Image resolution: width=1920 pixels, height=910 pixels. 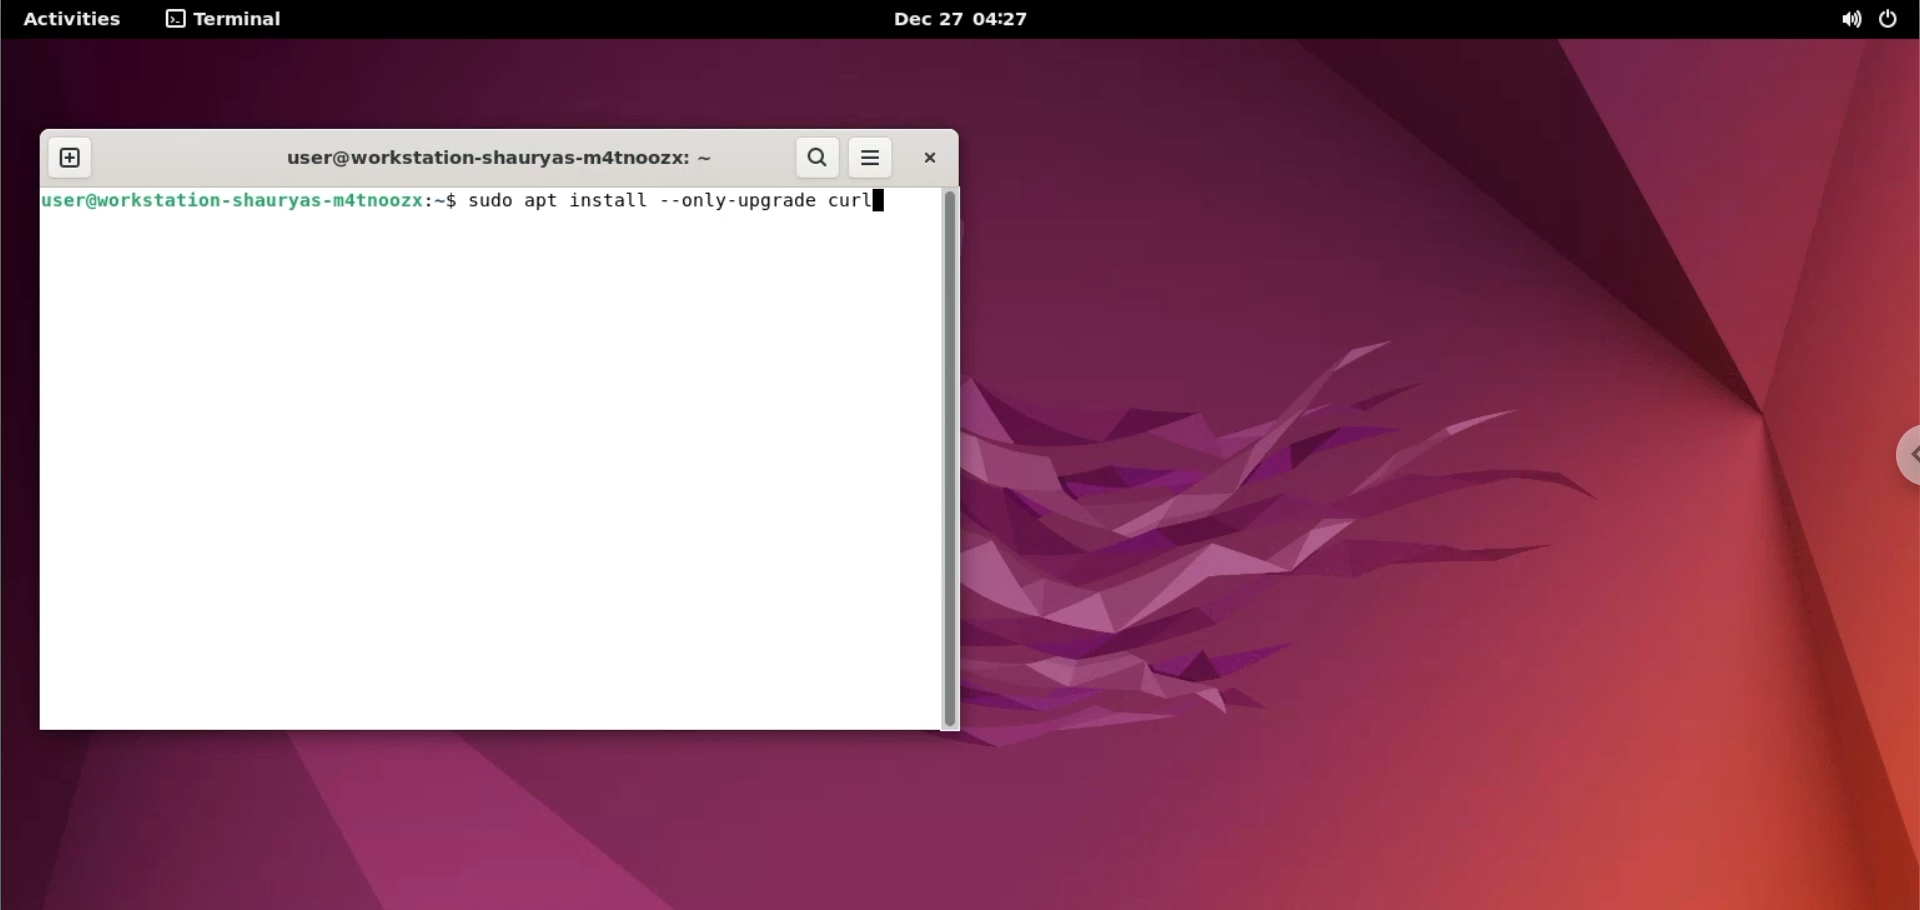 I want to click on new tab, so click(x=71, y=159).